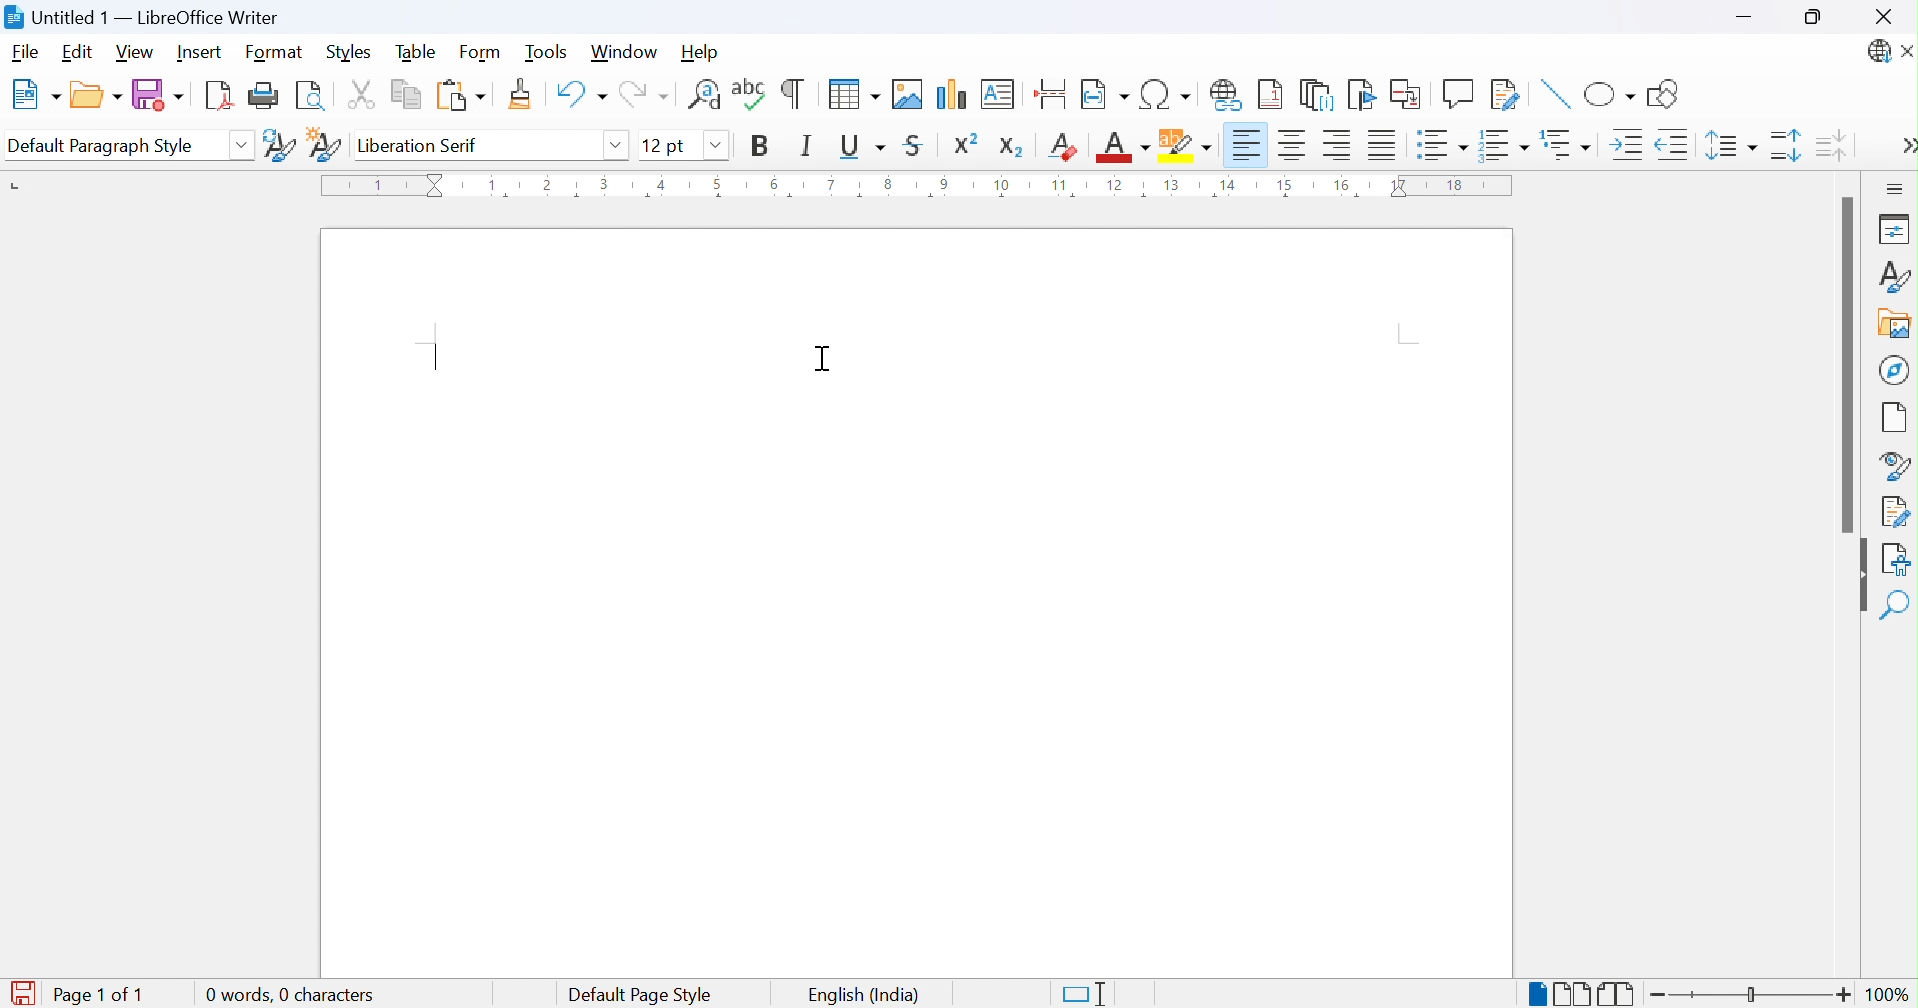  What do you see at coordinates (265, 95) in the screenshot?
I see `Print` at bounding box center [265, 95].